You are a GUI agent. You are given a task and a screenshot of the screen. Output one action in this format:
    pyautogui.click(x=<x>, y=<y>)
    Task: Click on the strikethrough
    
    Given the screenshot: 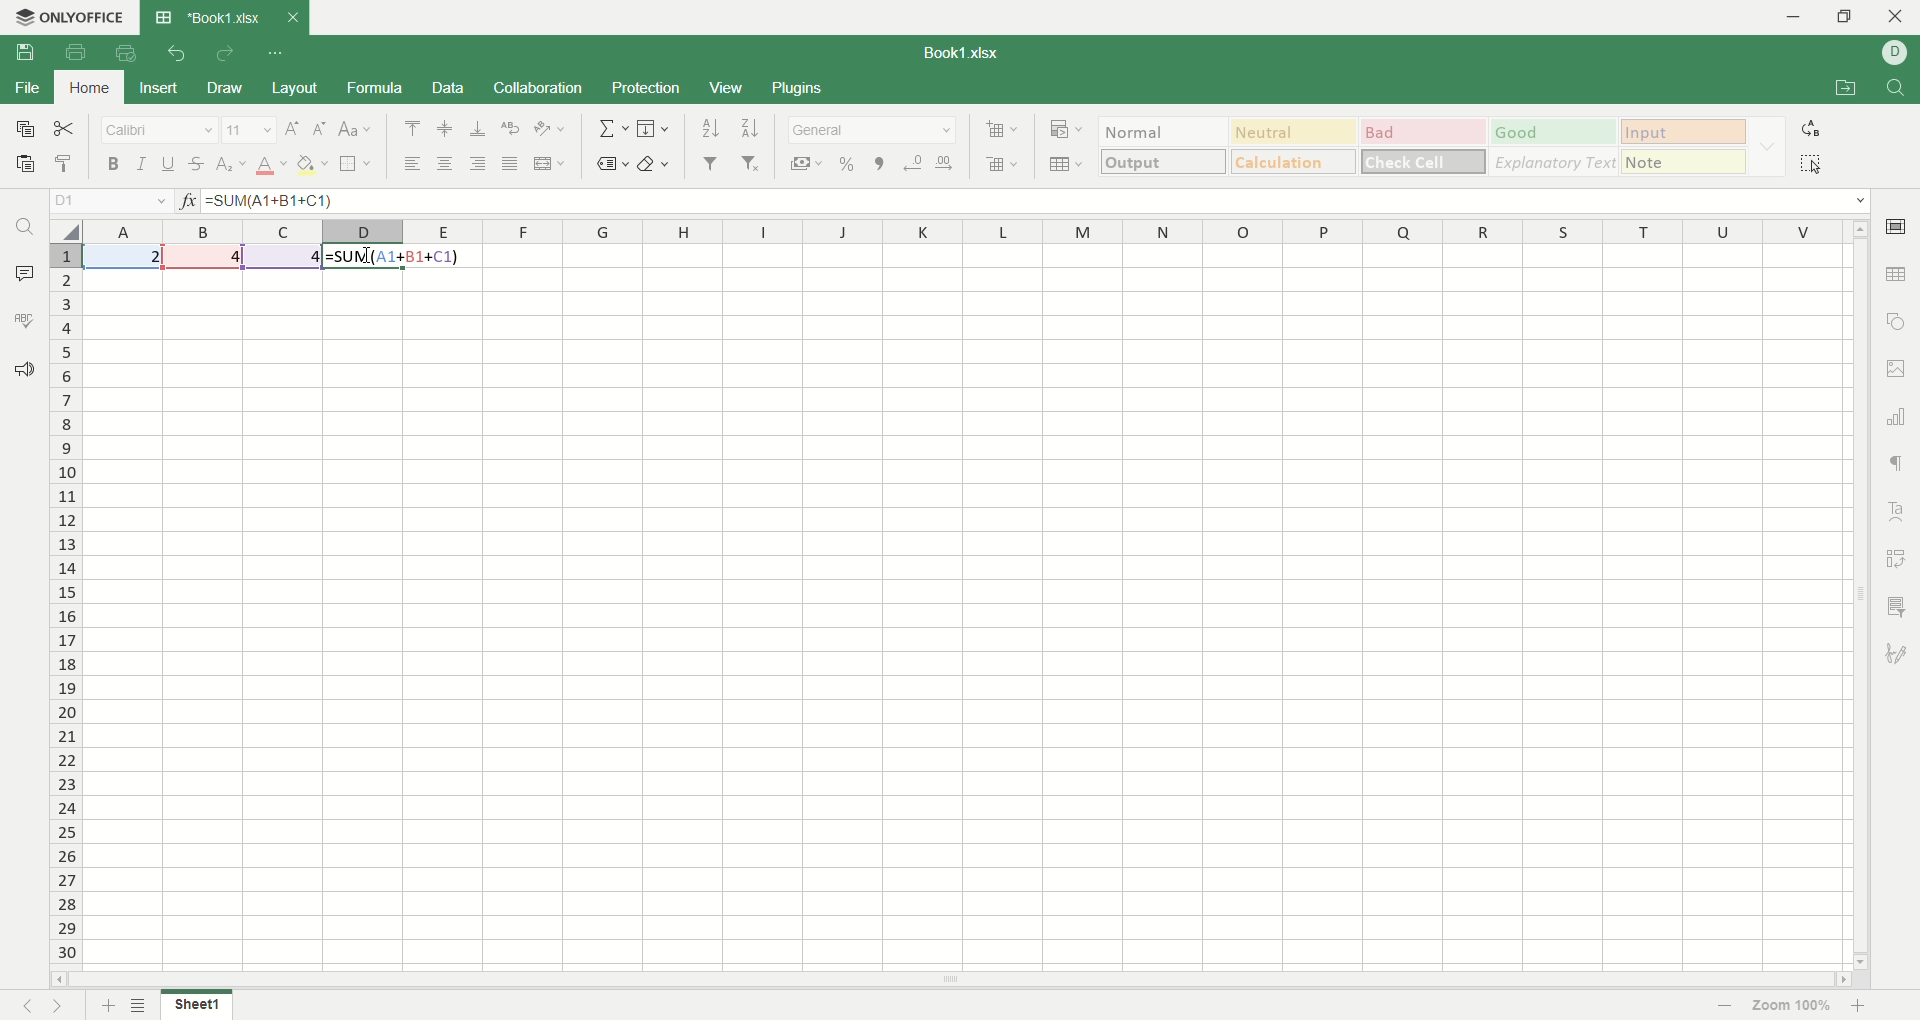 What is the action you would take?
    pyautogui.click(x=197, y=165)
    